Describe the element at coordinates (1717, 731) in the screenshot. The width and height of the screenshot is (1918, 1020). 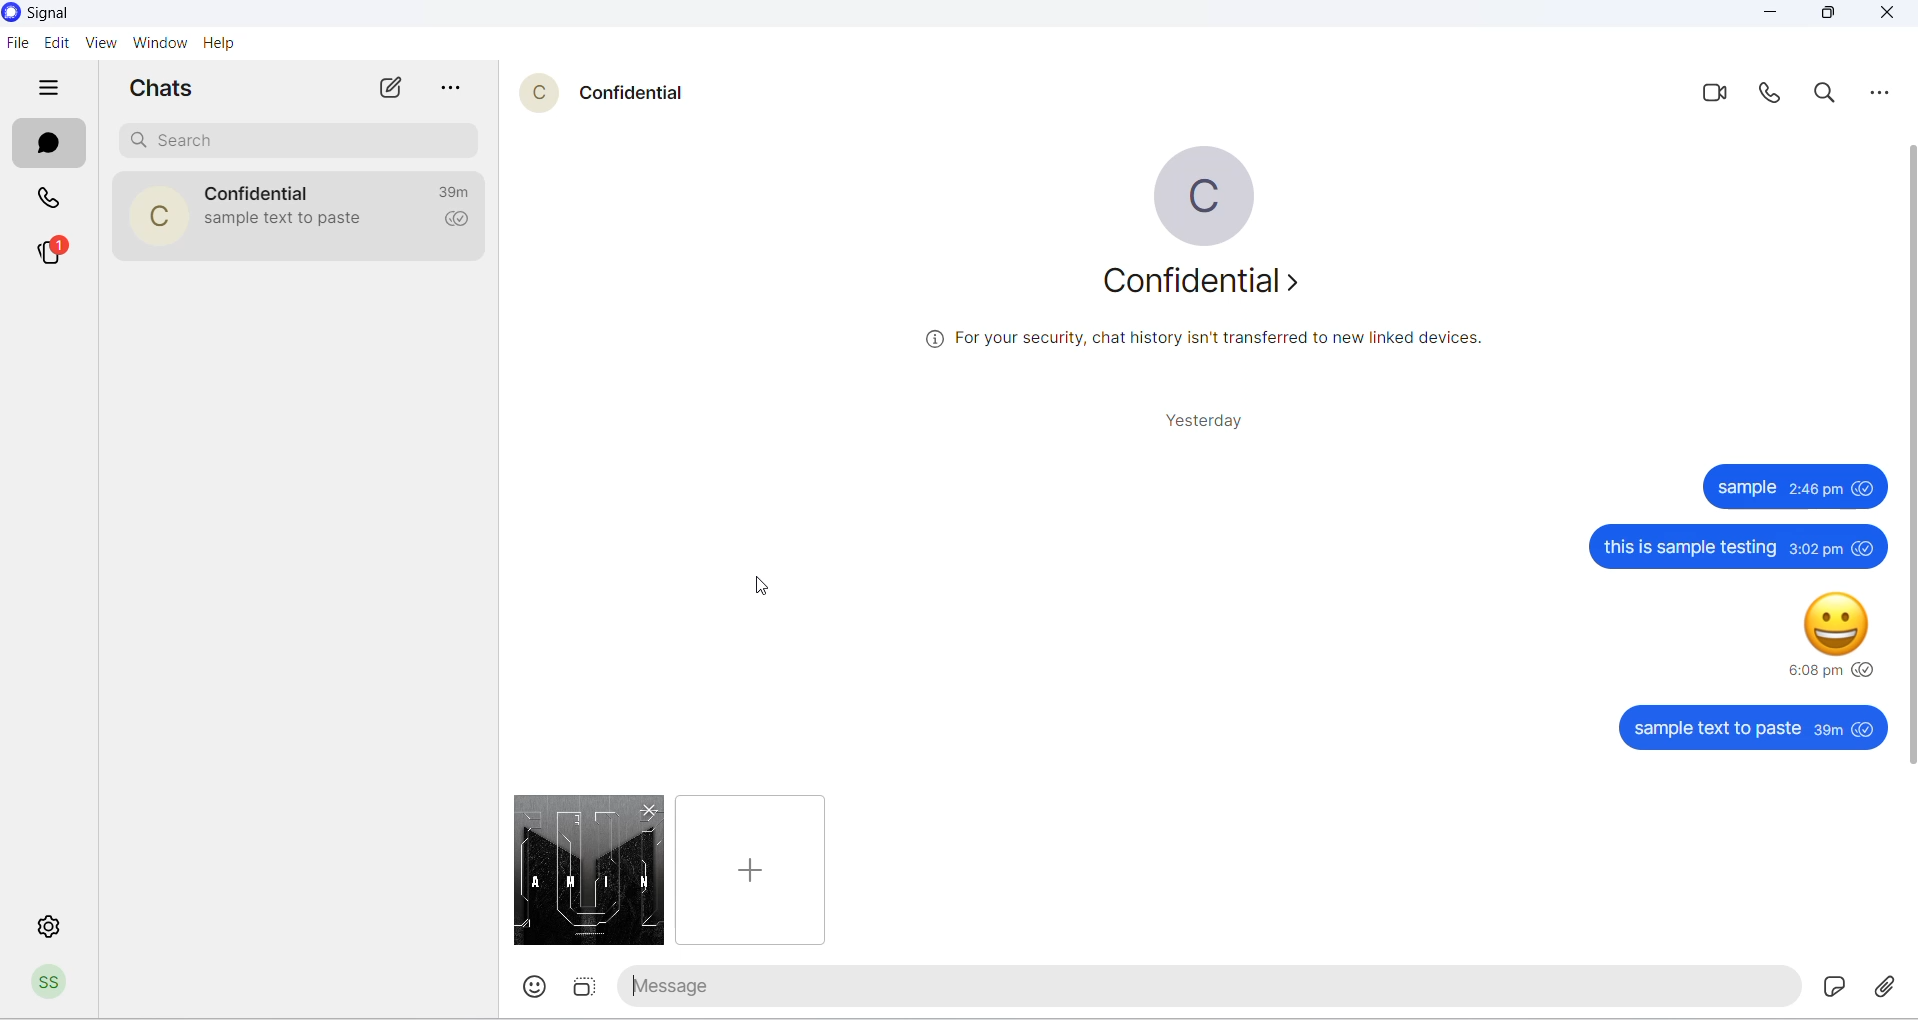
I see `sample text to paste` at that location.